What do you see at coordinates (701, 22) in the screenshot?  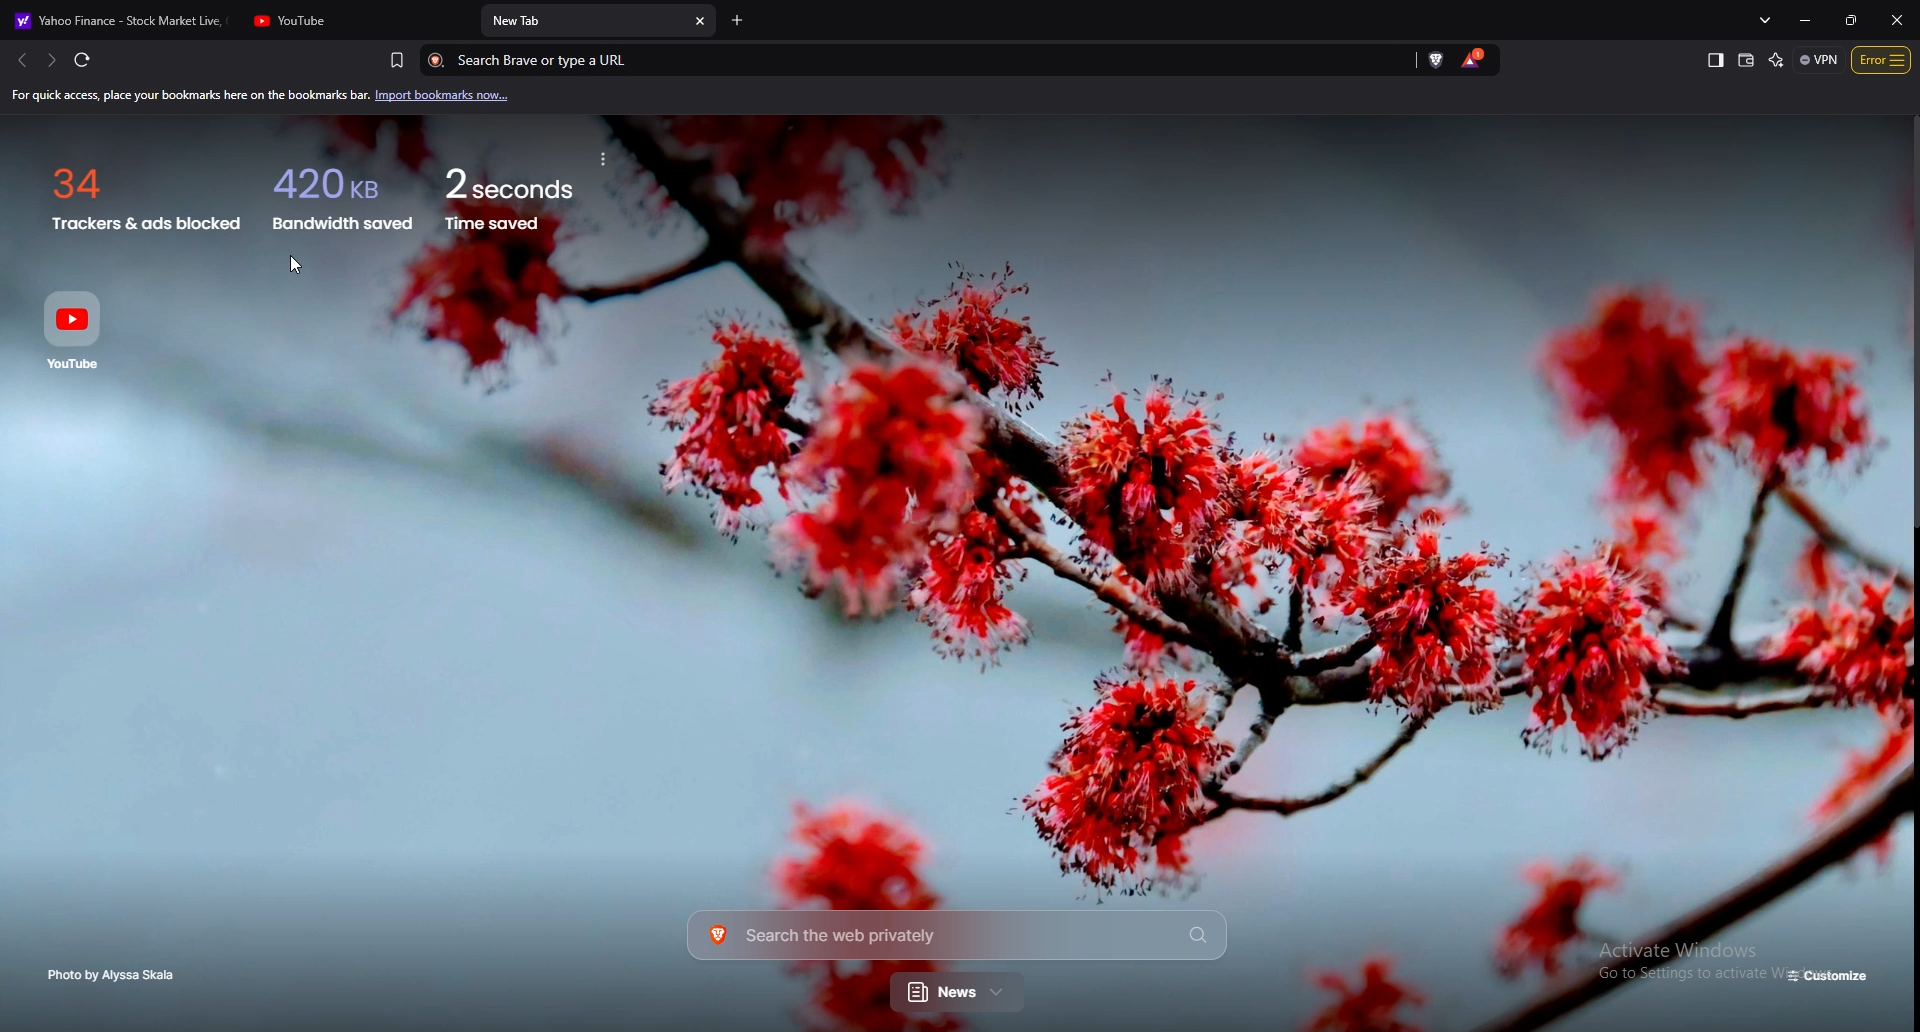 I see `close tab` at bounding box center [701, 22].